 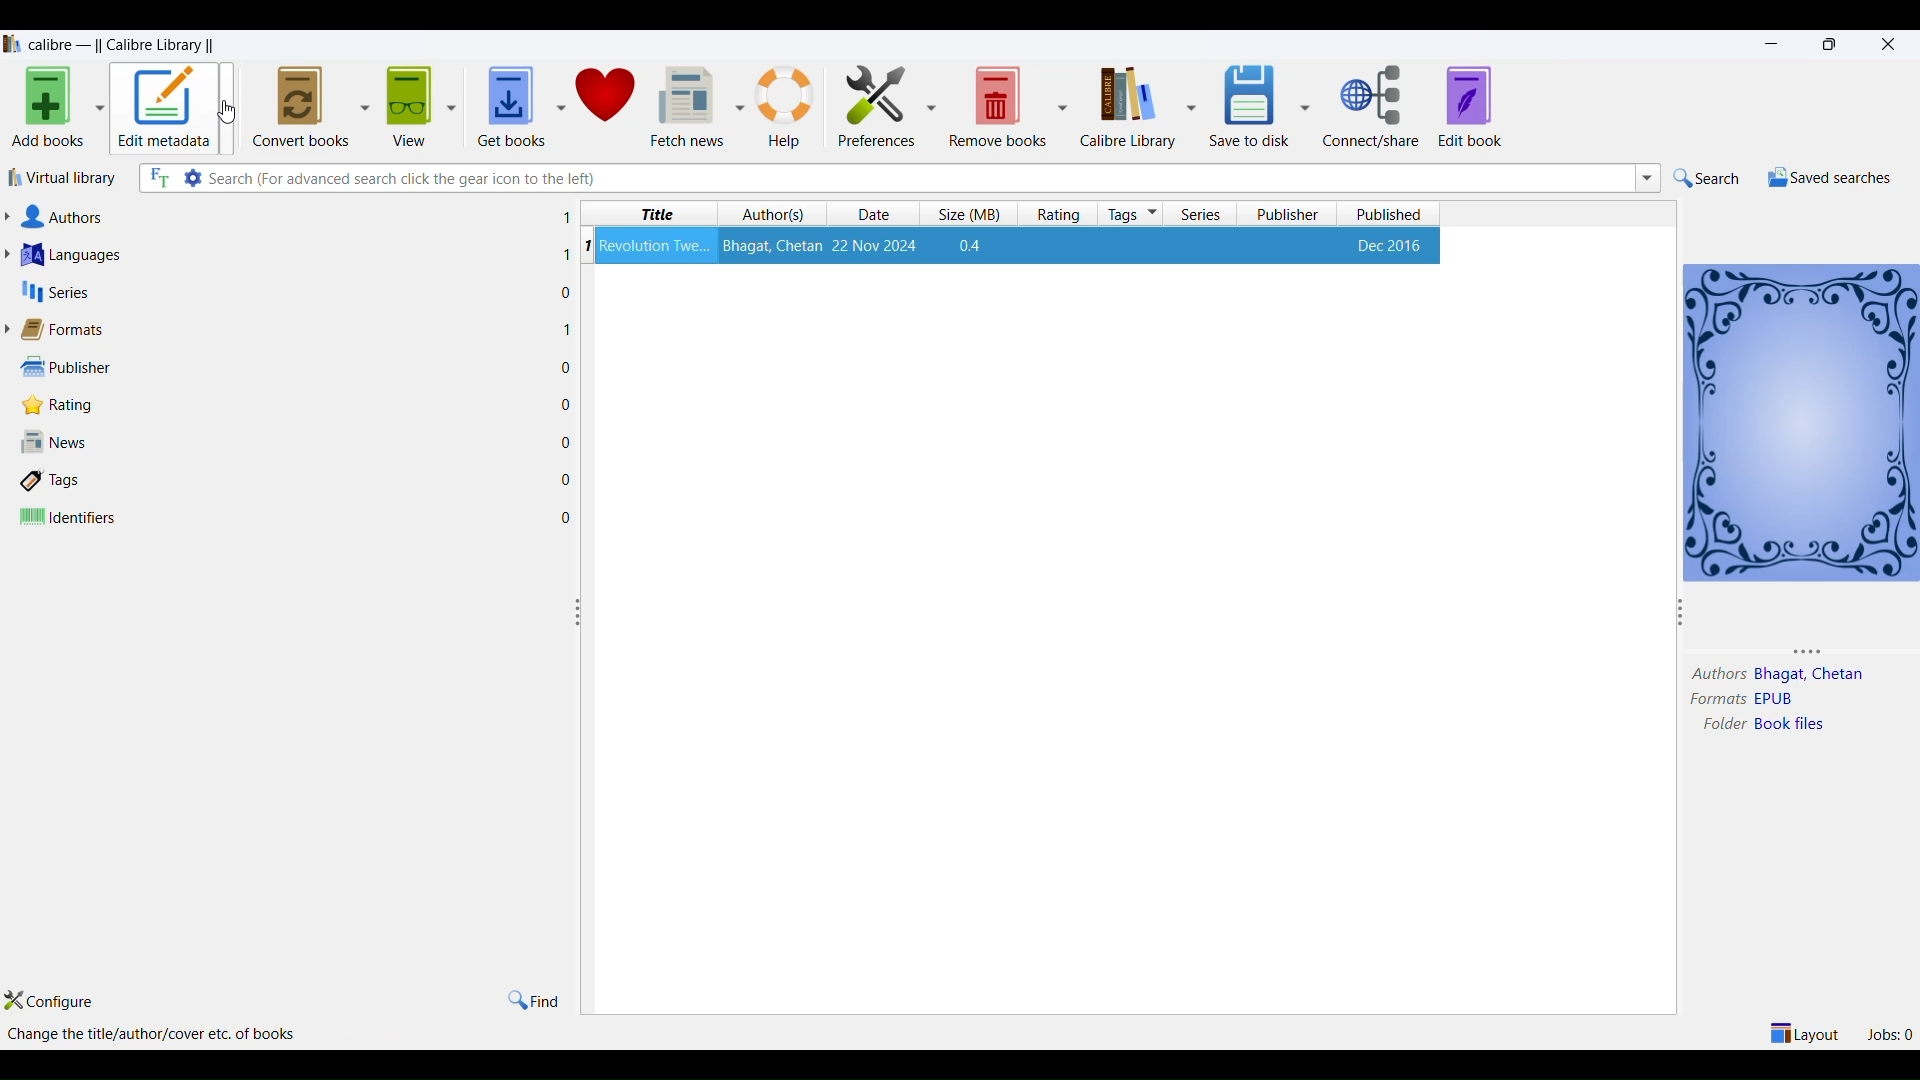 I want to click on languages list dropdown button, so click(x=13, y=255).